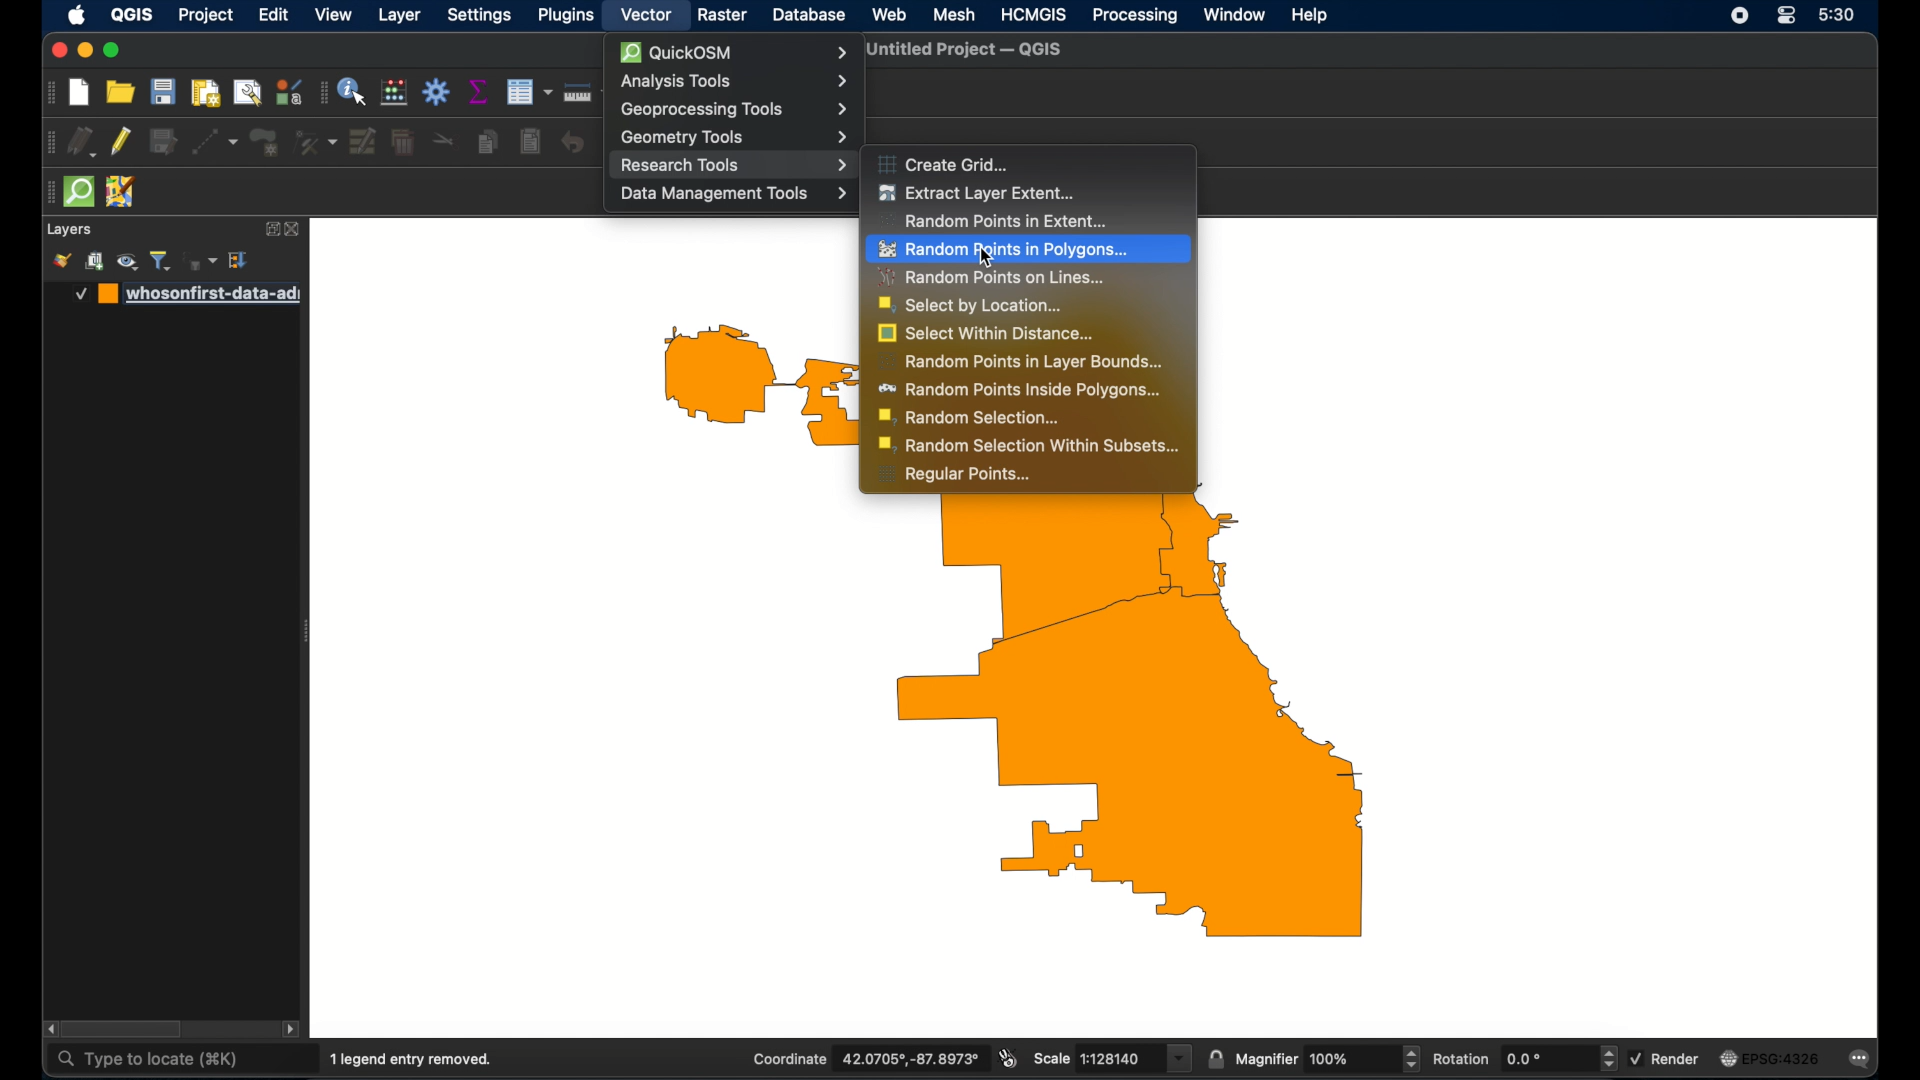  What do you see at coordinates (295, 230) in the screenshot?
I see `close` at bounding box center [295, 230].